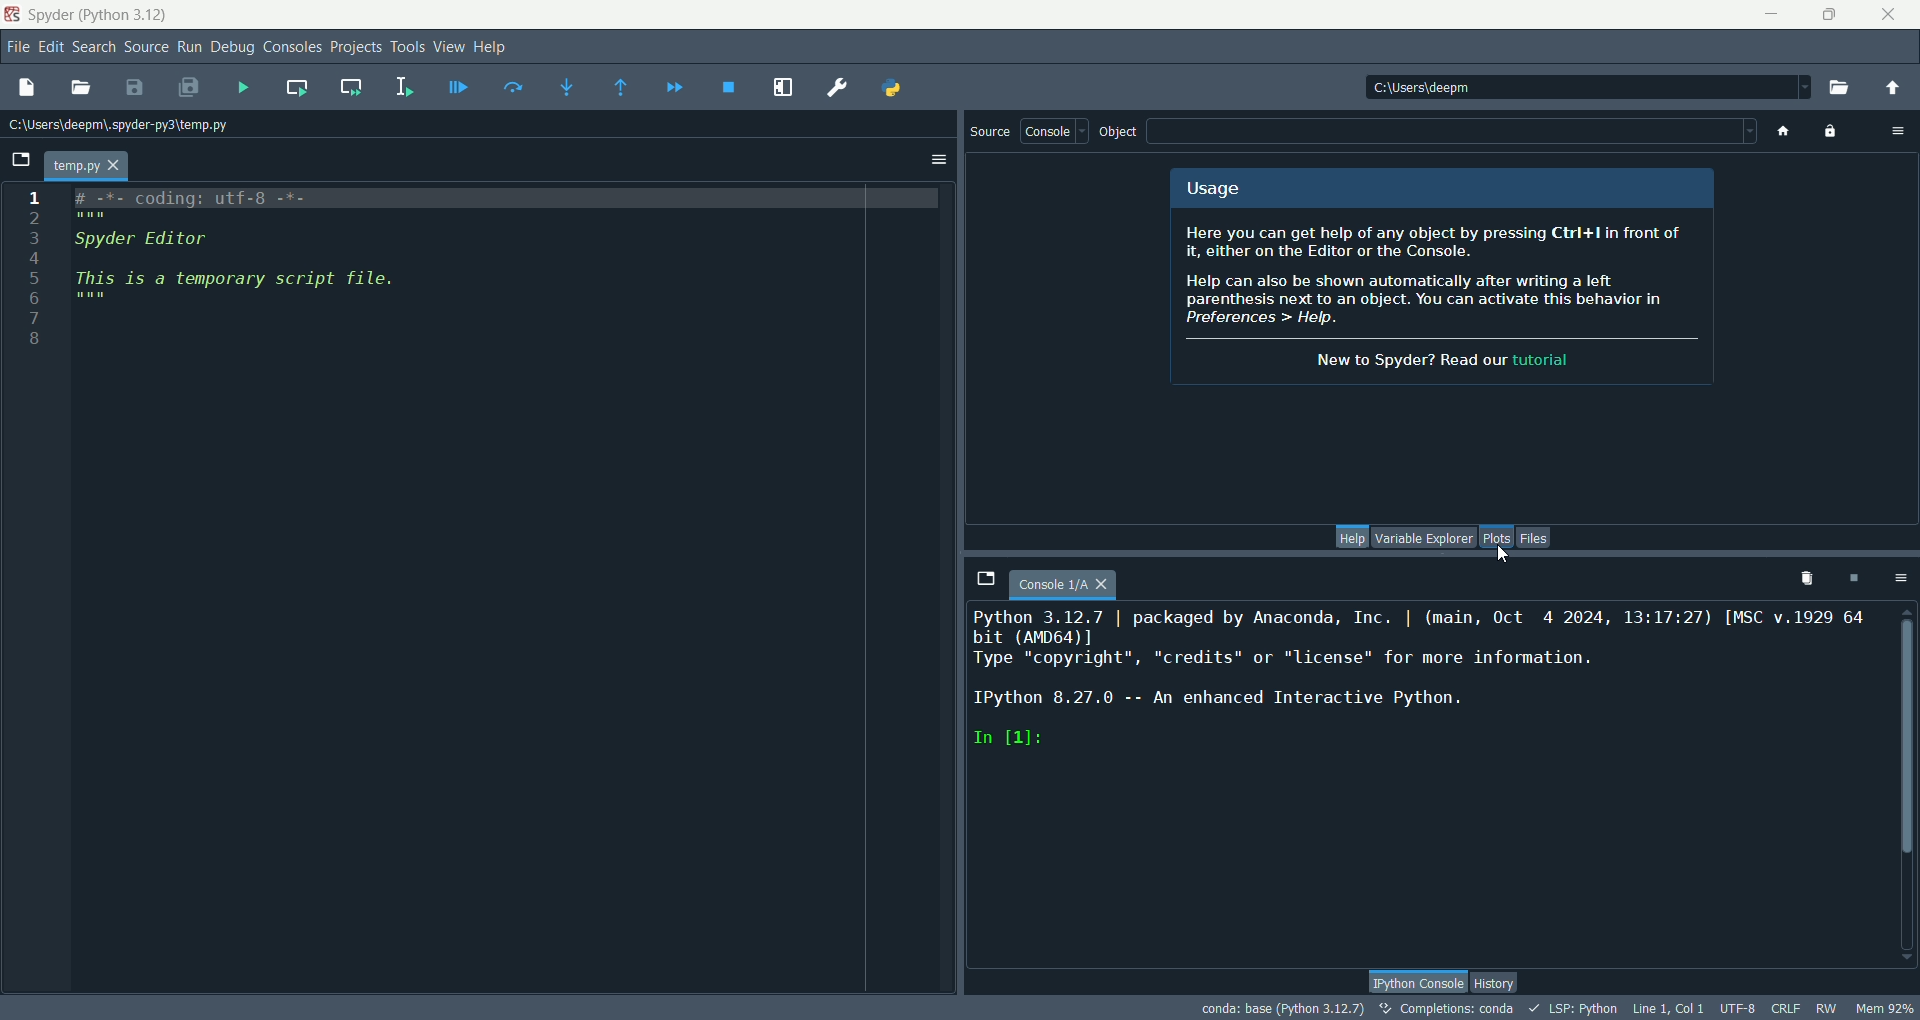 The image size is (1920, 1020). What do you see at coordinates (99, 16) in the screenshot?
I see `spyder` at bounding box center [99, 16].